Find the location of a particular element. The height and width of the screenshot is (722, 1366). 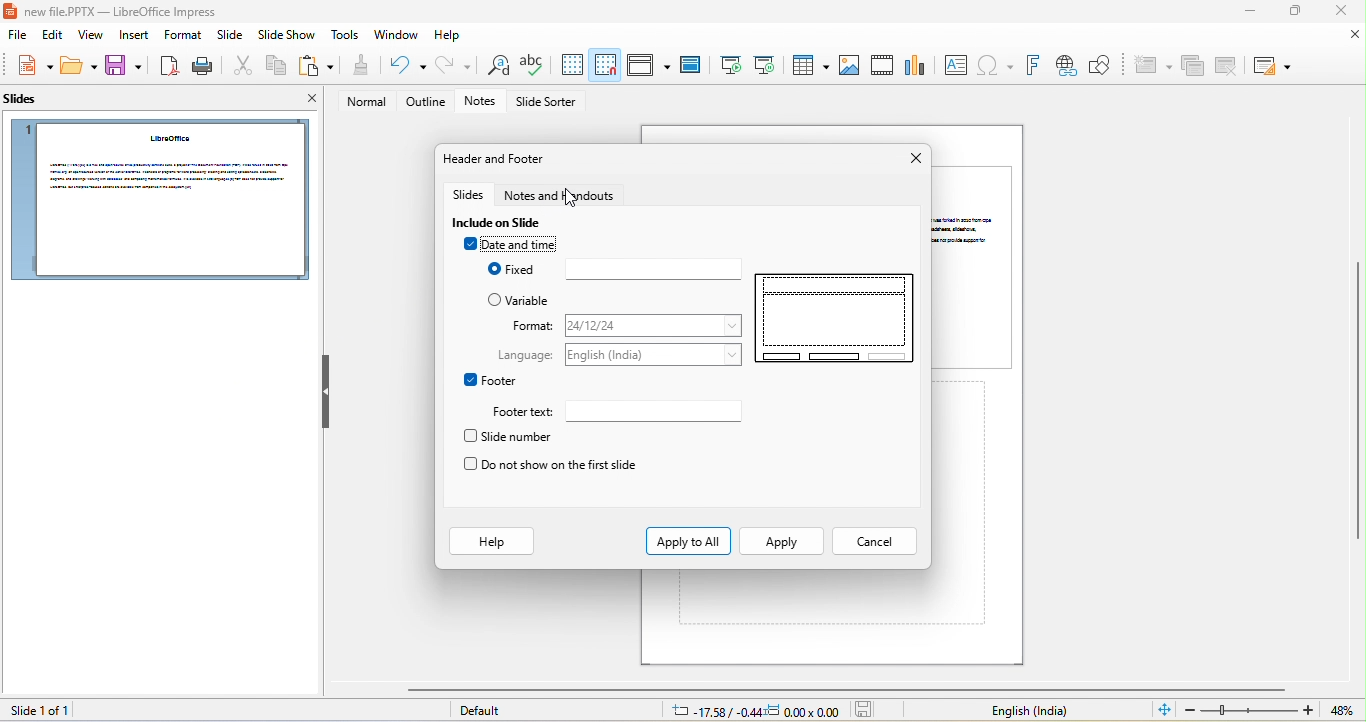

paste is located at coordinates (316, 66).